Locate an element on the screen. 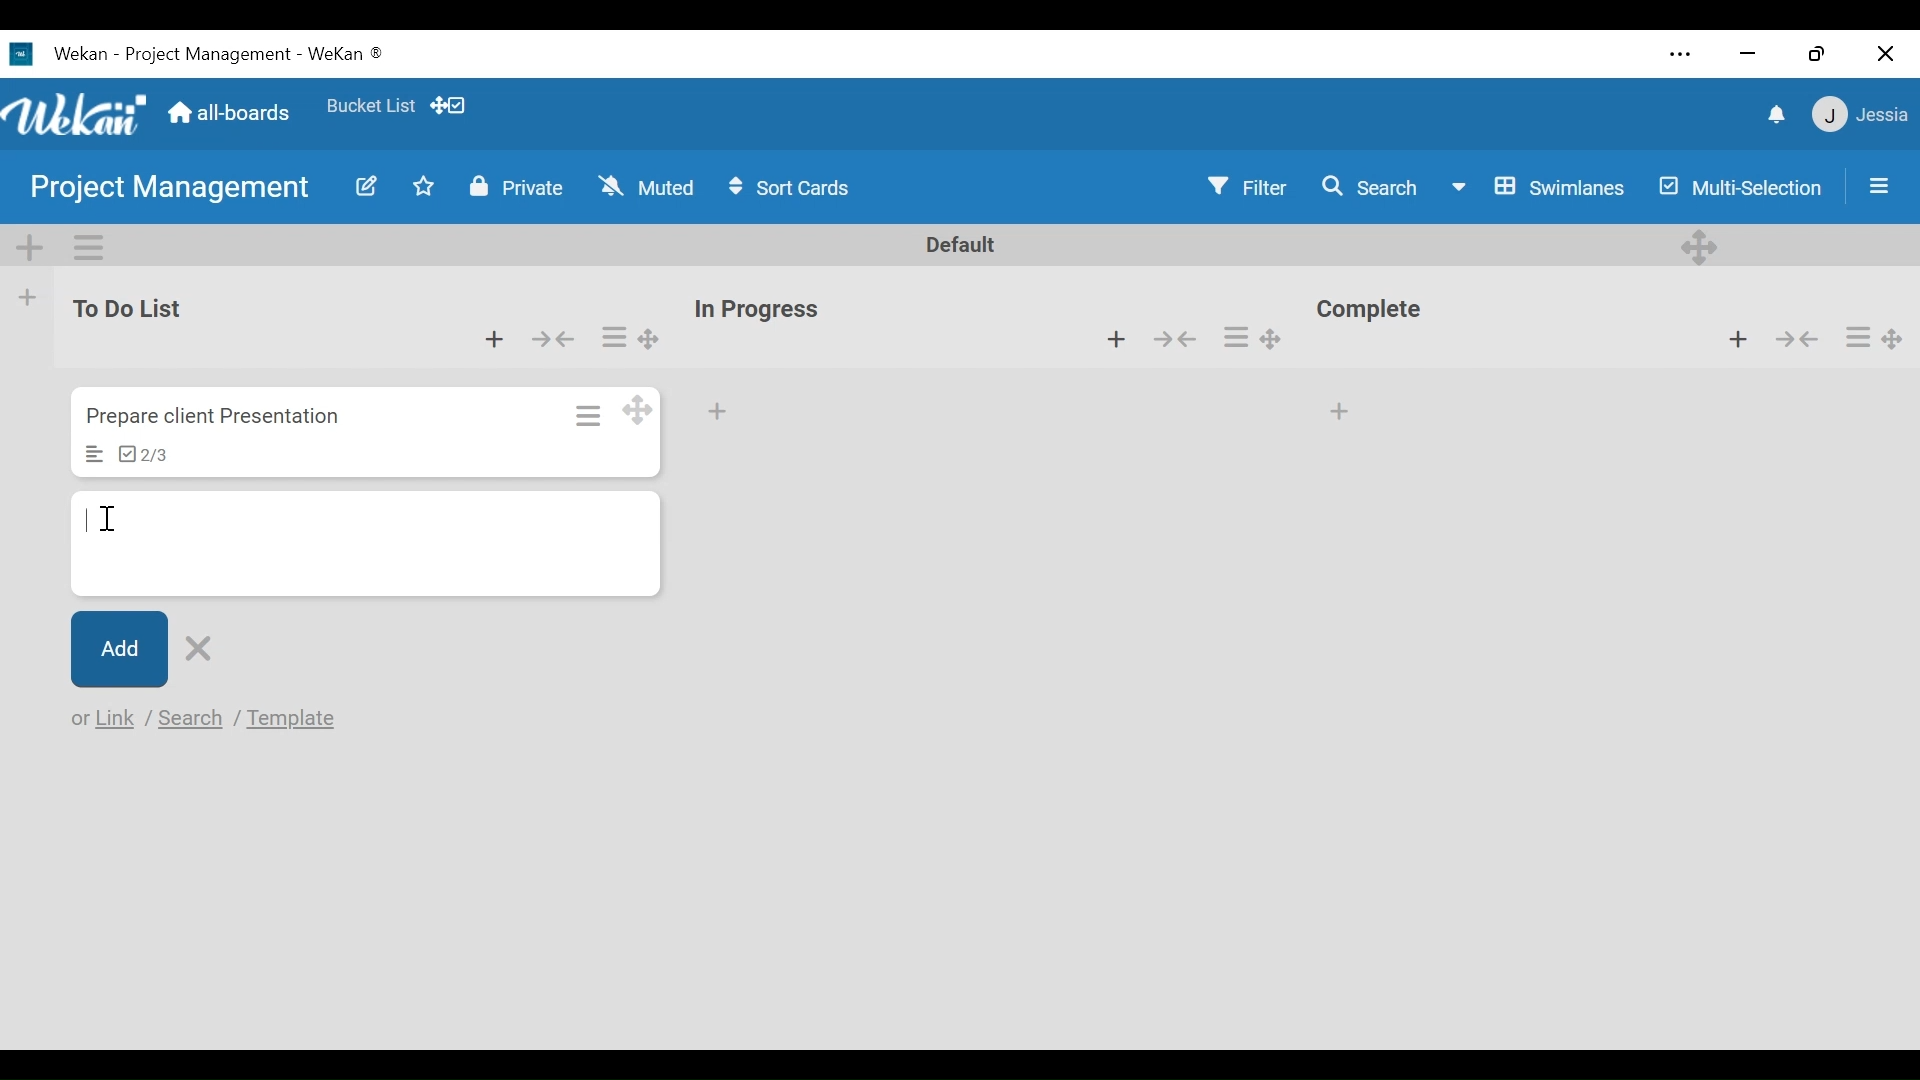 The height and width of the screenshot is (1080, 1920). Card is located at coordinates (364, 539).